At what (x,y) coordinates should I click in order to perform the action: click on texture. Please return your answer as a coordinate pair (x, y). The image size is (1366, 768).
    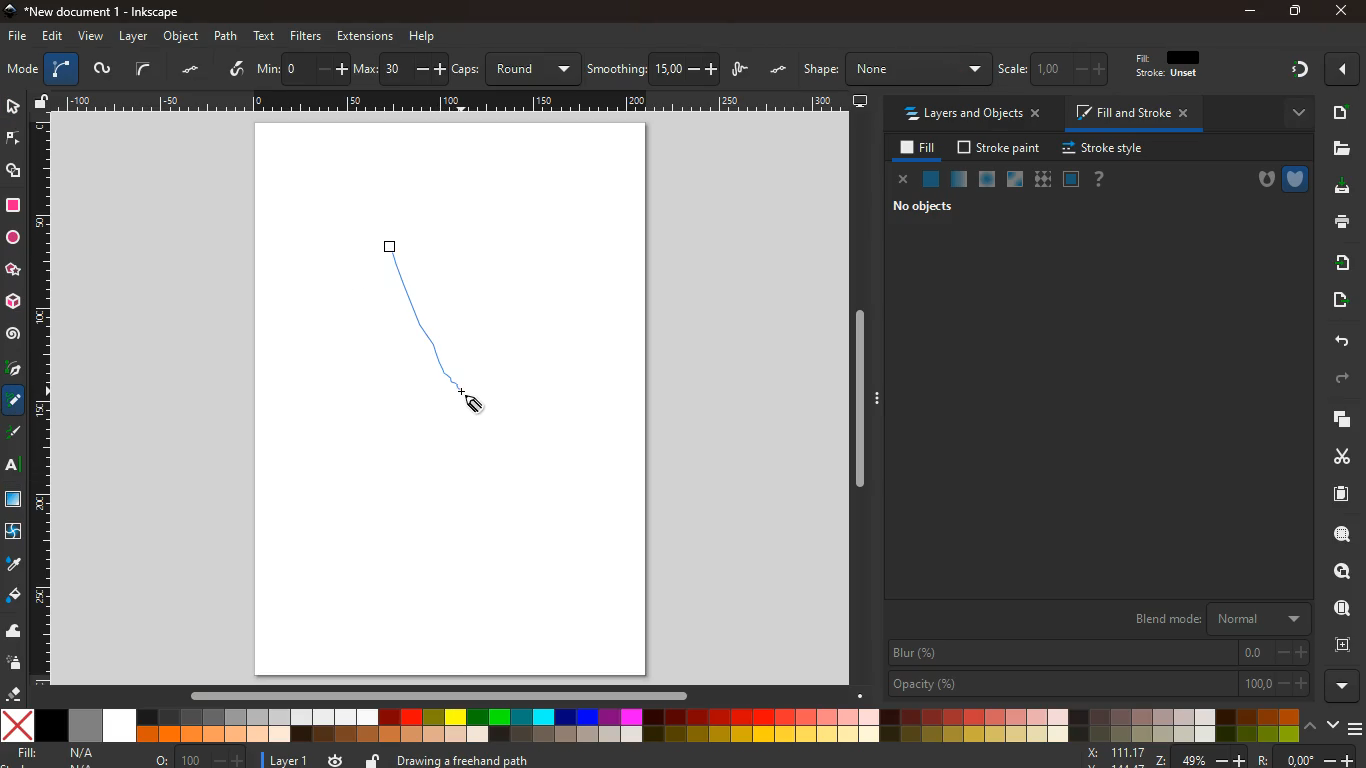
    Looking at the image, I should click on (1043, 180).